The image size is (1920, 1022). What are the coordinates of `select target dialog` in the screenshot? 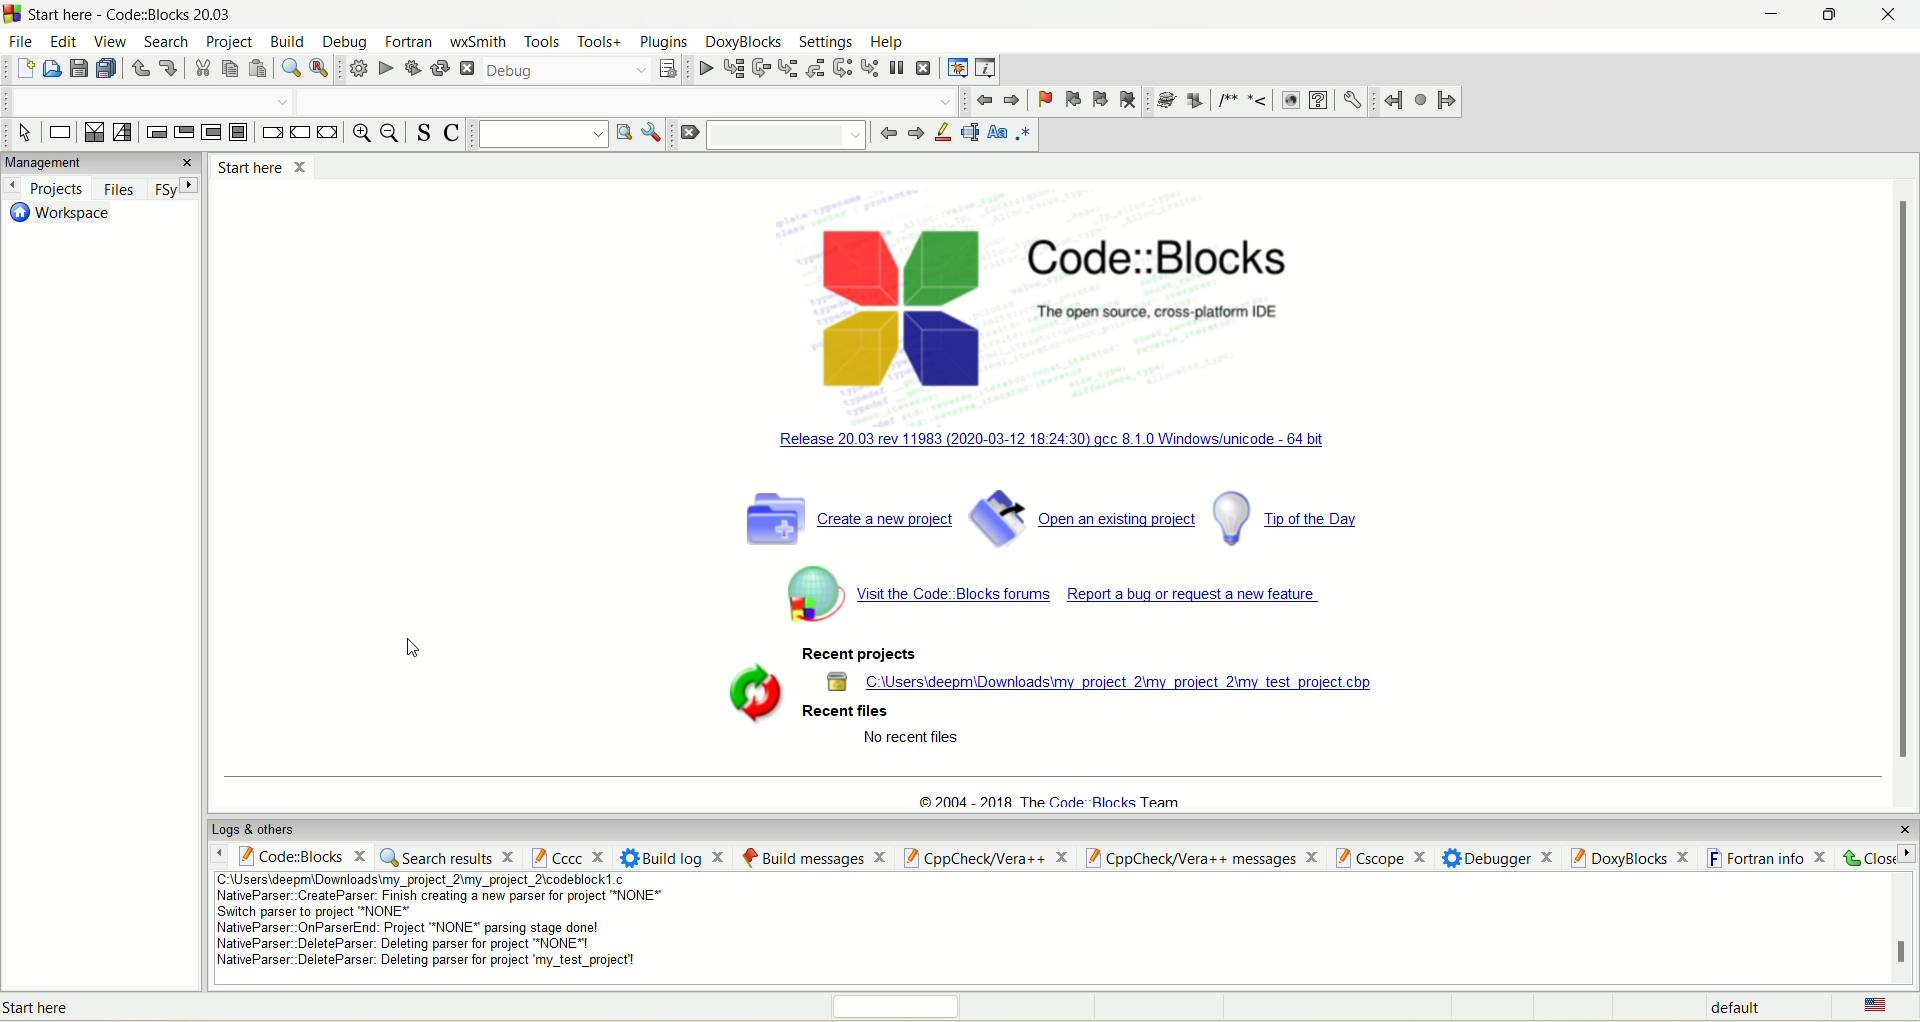 It's located at (672, 73).